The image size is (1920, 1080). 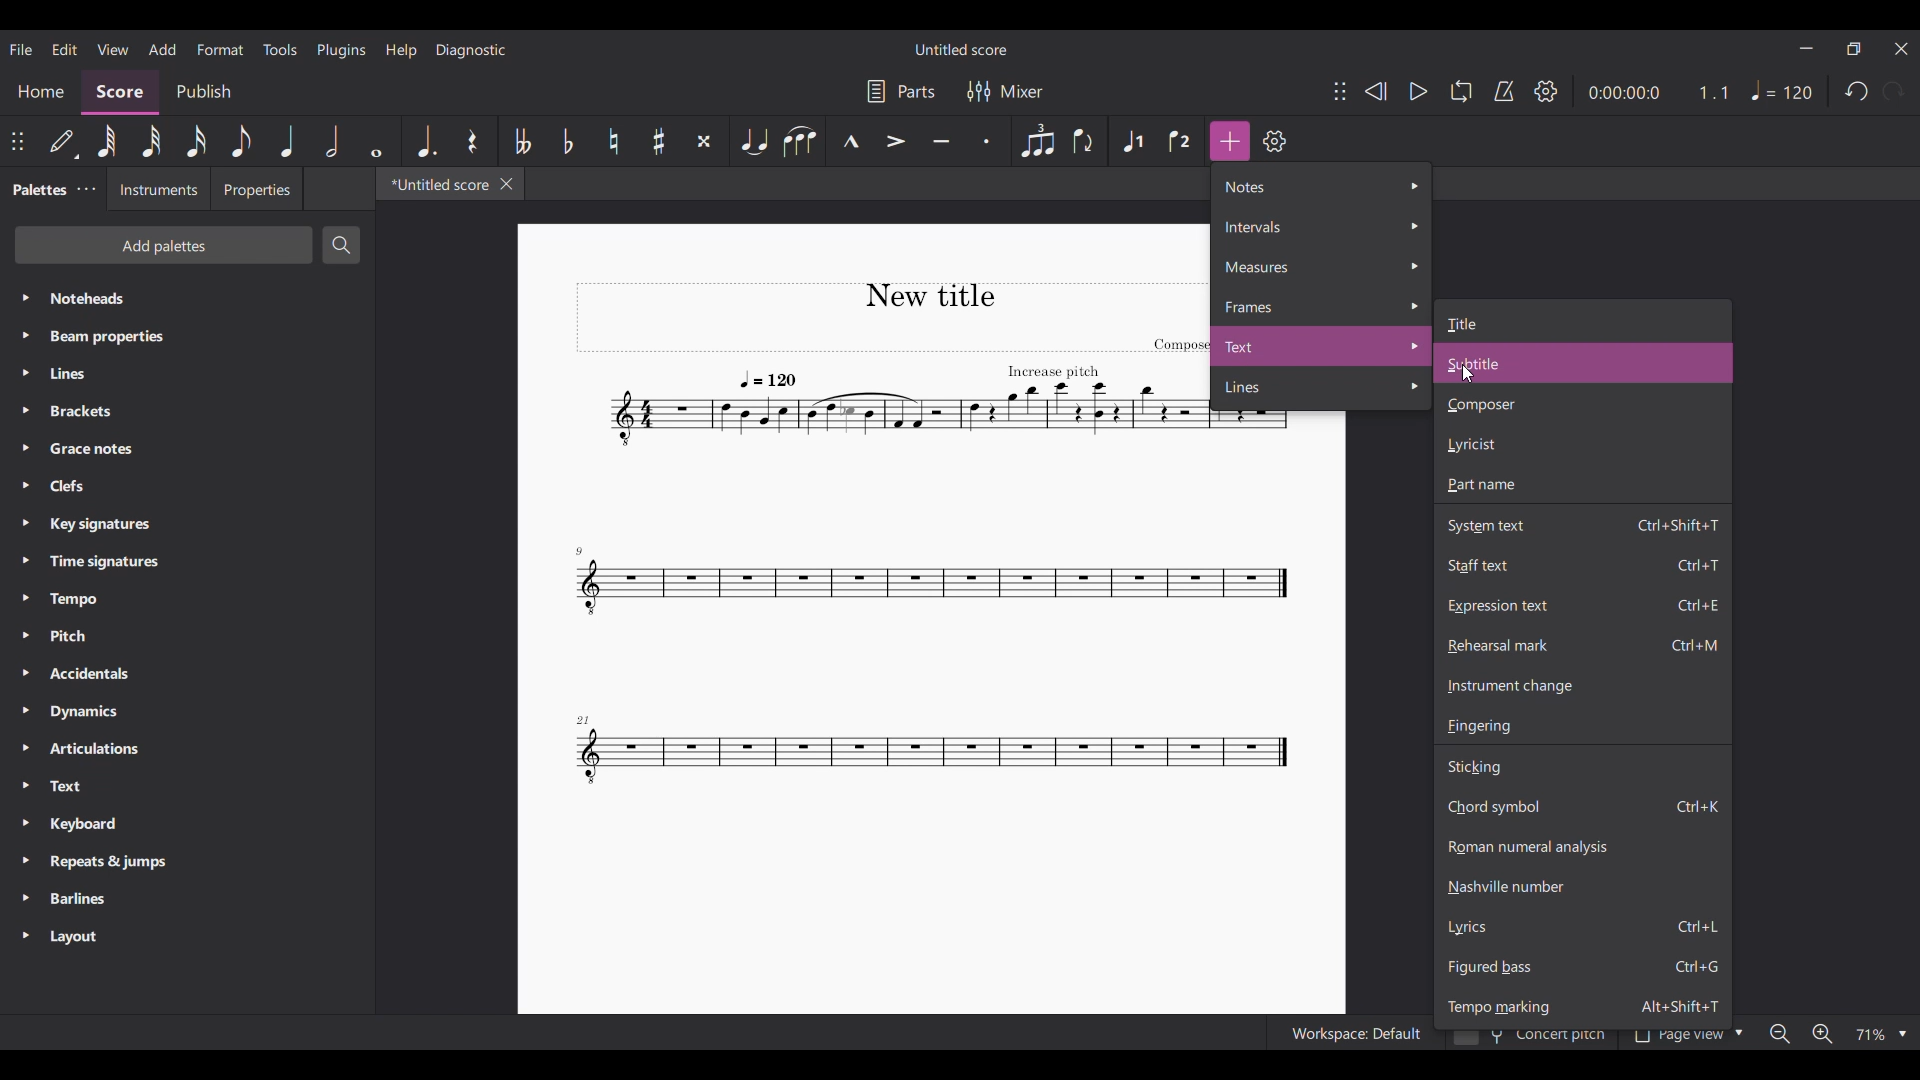 I want to click on Expression text, so click(x=1582, y=605).